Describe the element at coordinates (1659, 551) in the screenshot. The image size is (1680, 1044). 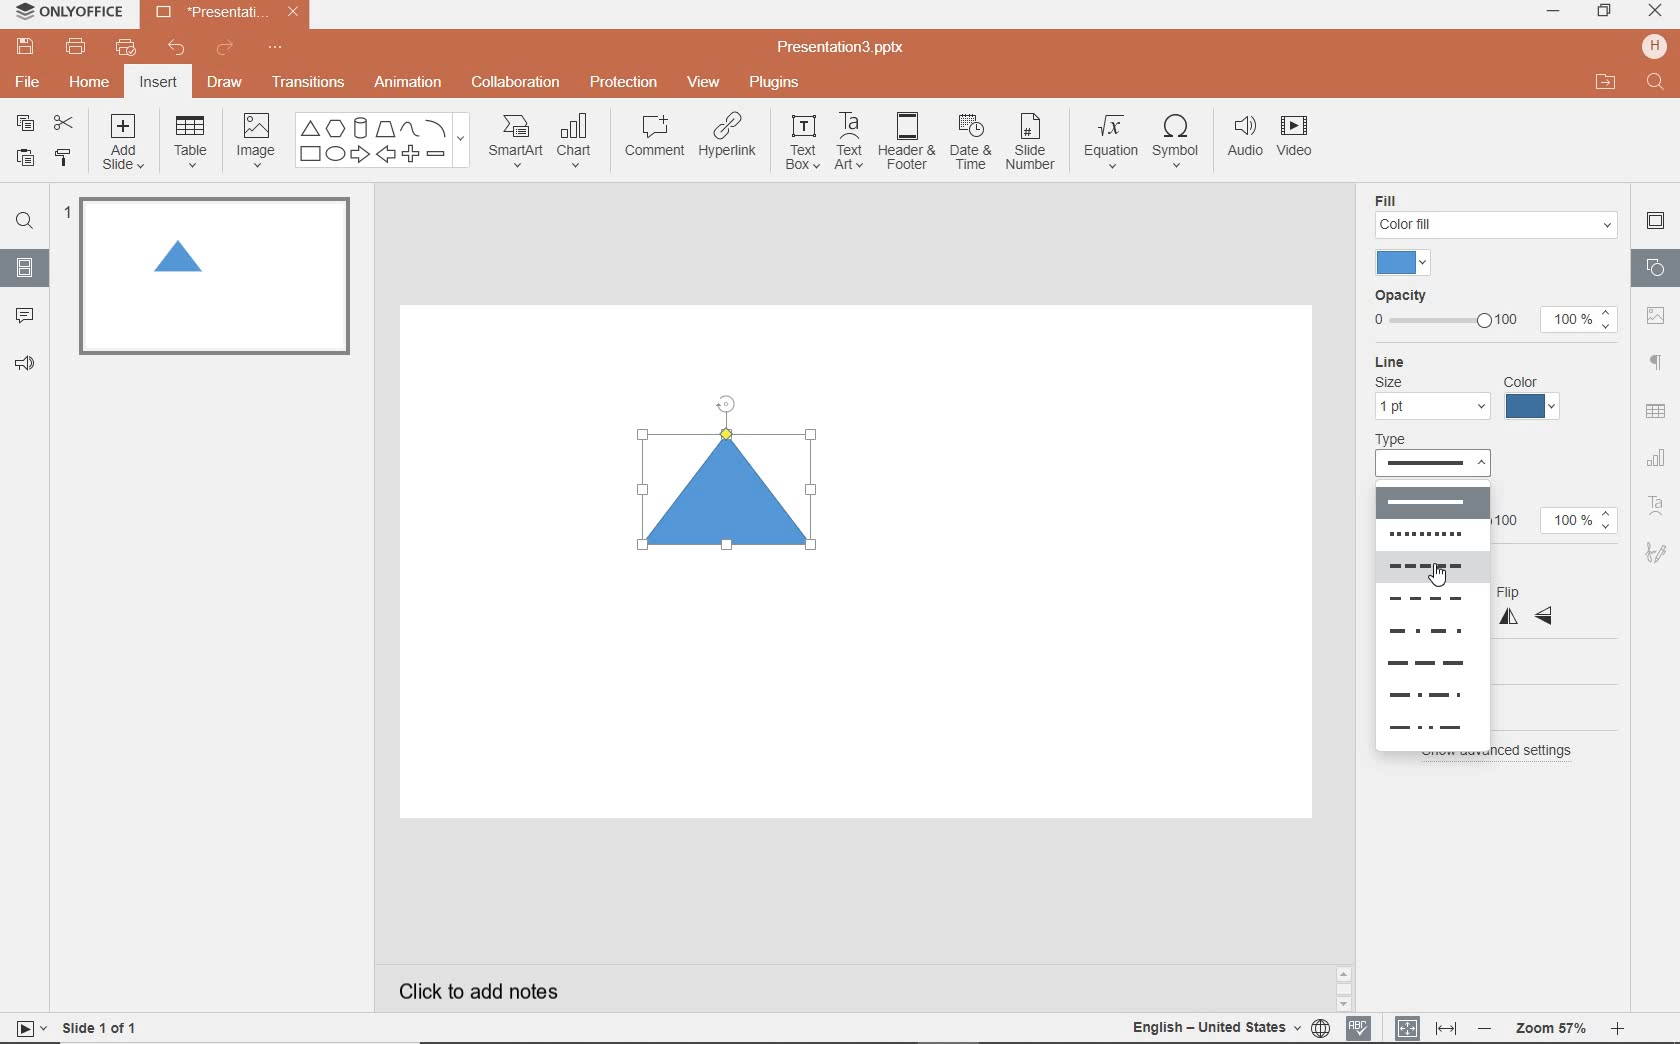
I see `SIGNATURE` at that location.